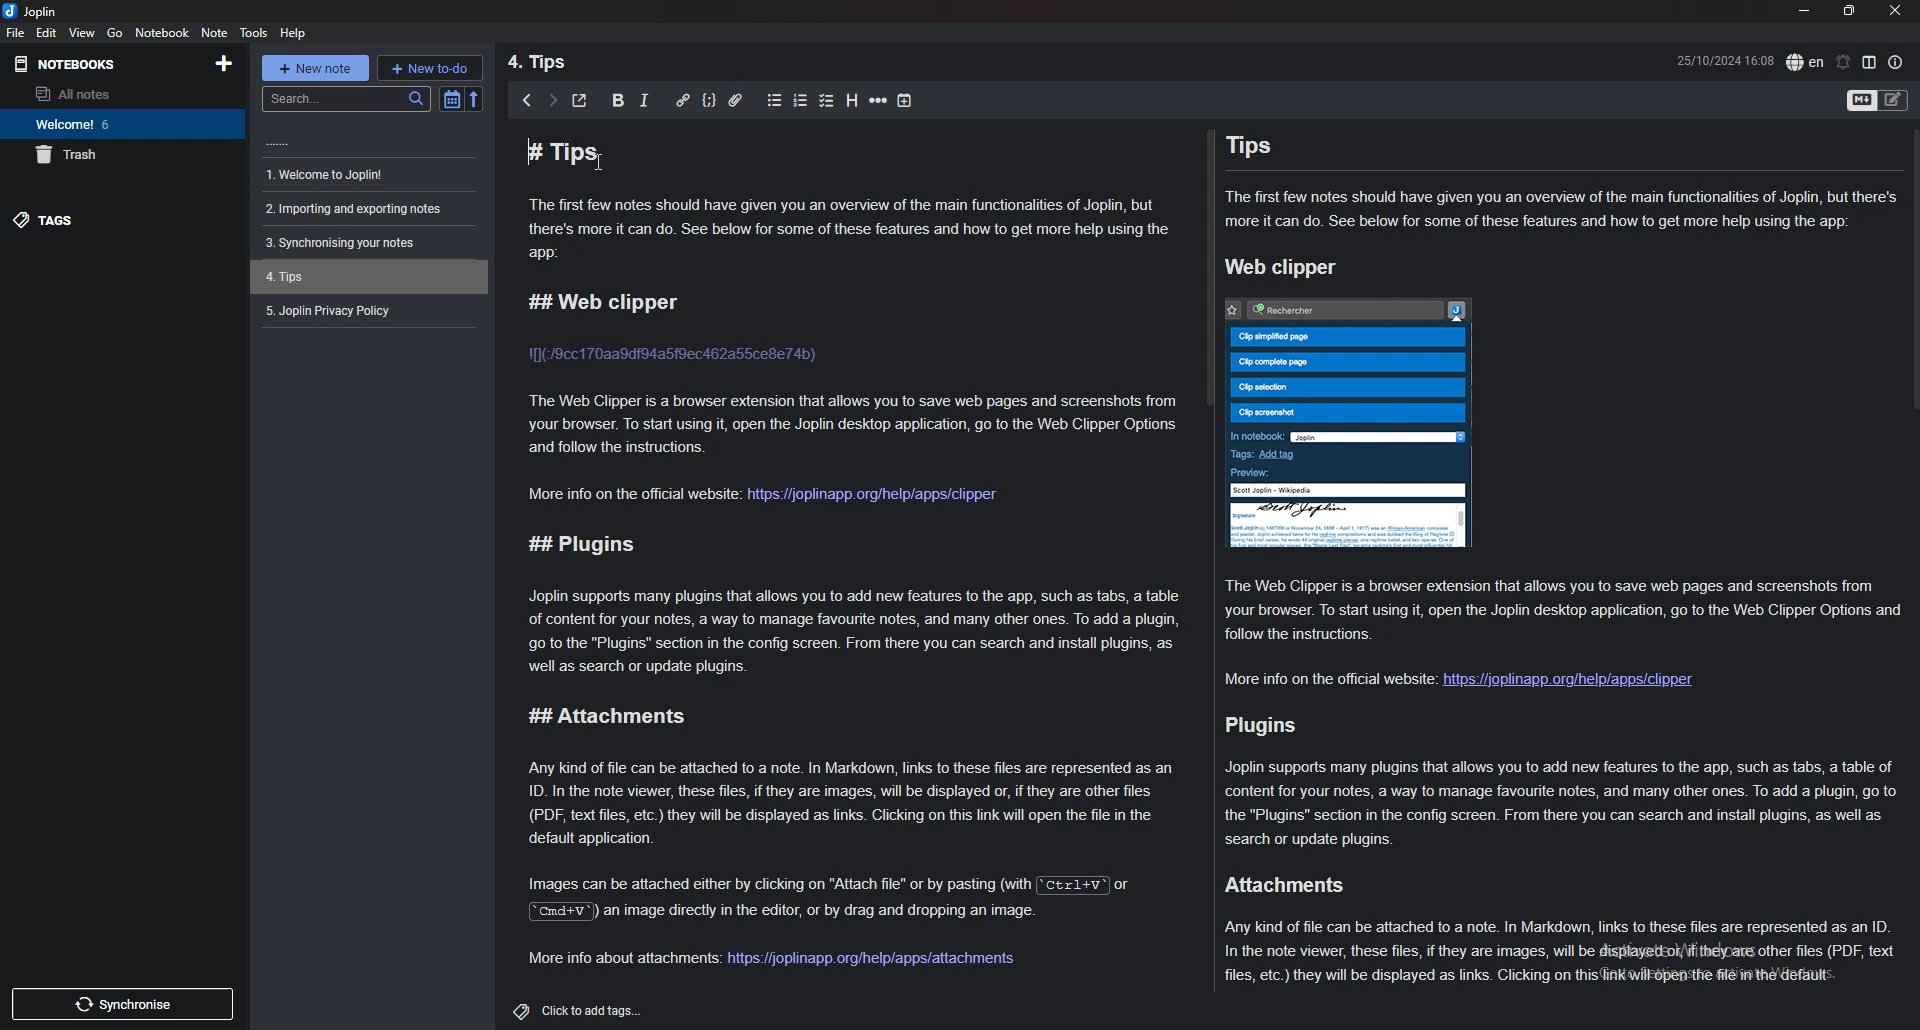 This screenshot has height=1030, width=1920. I want to click on , so click(476, 101).